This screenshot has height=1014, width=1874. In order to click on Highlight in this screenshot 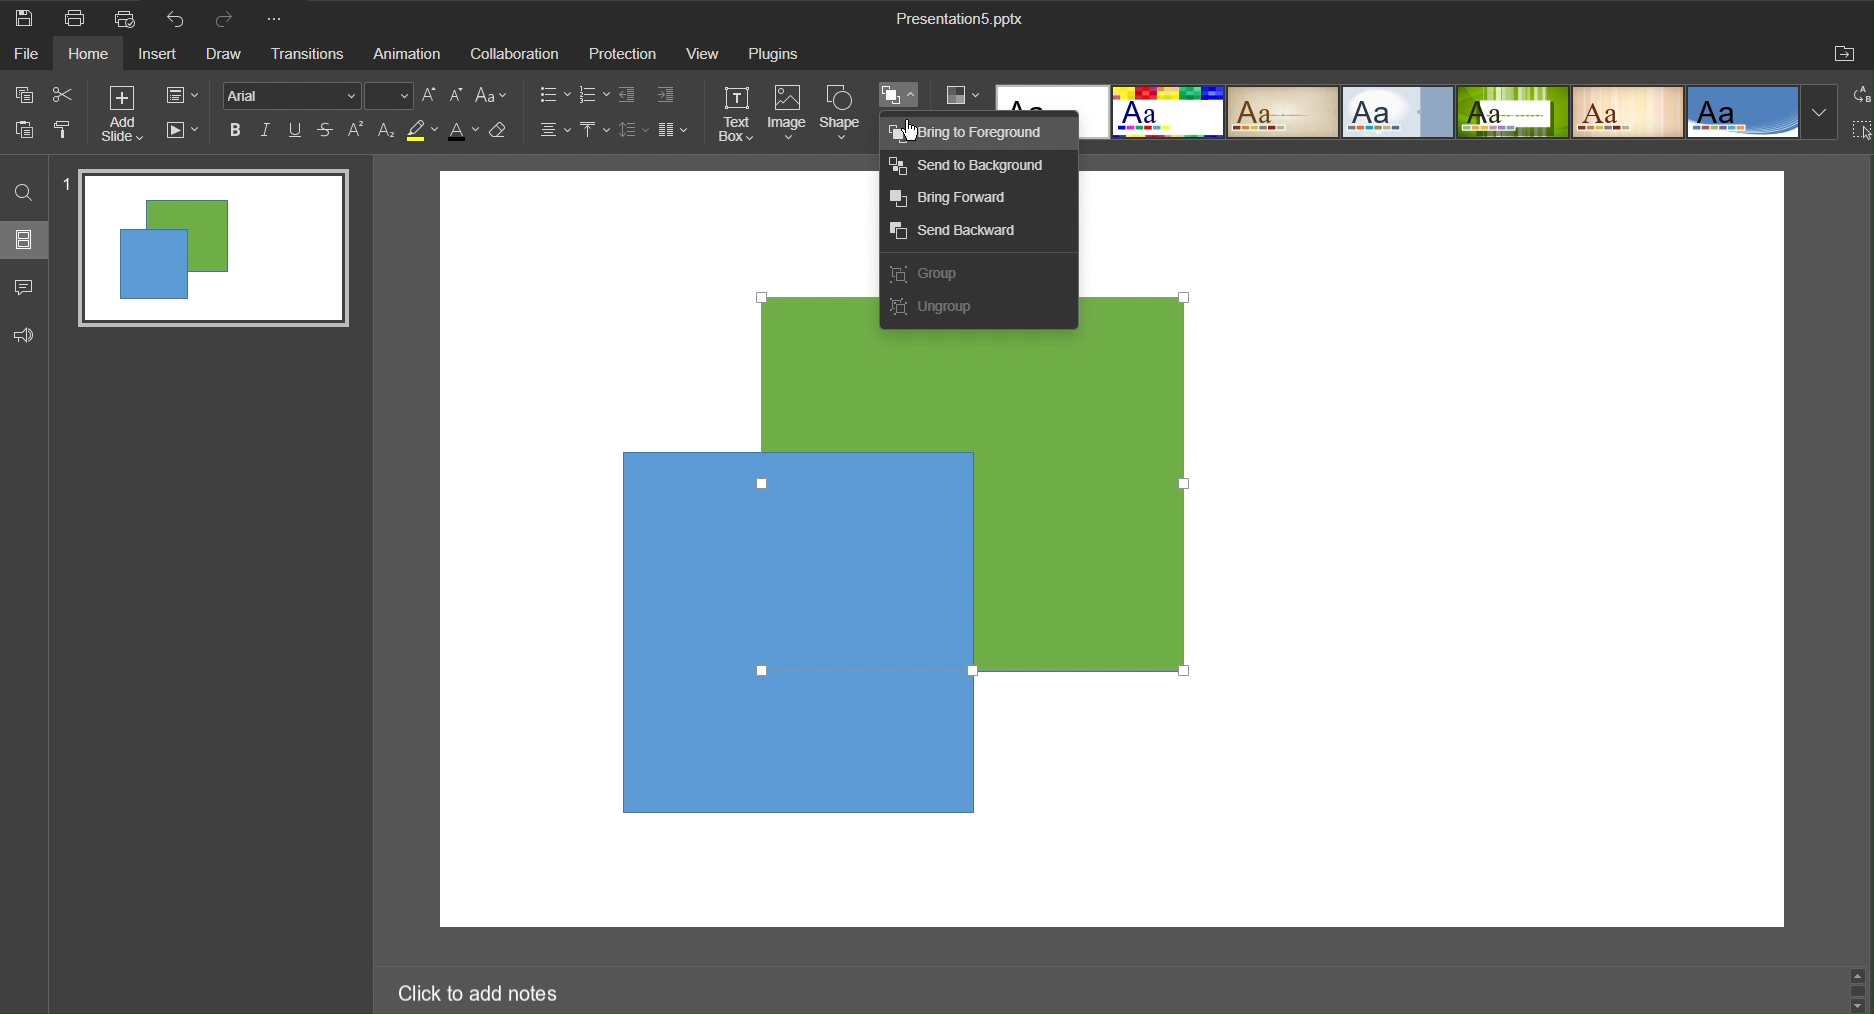, I will do `click(424, 133)`.